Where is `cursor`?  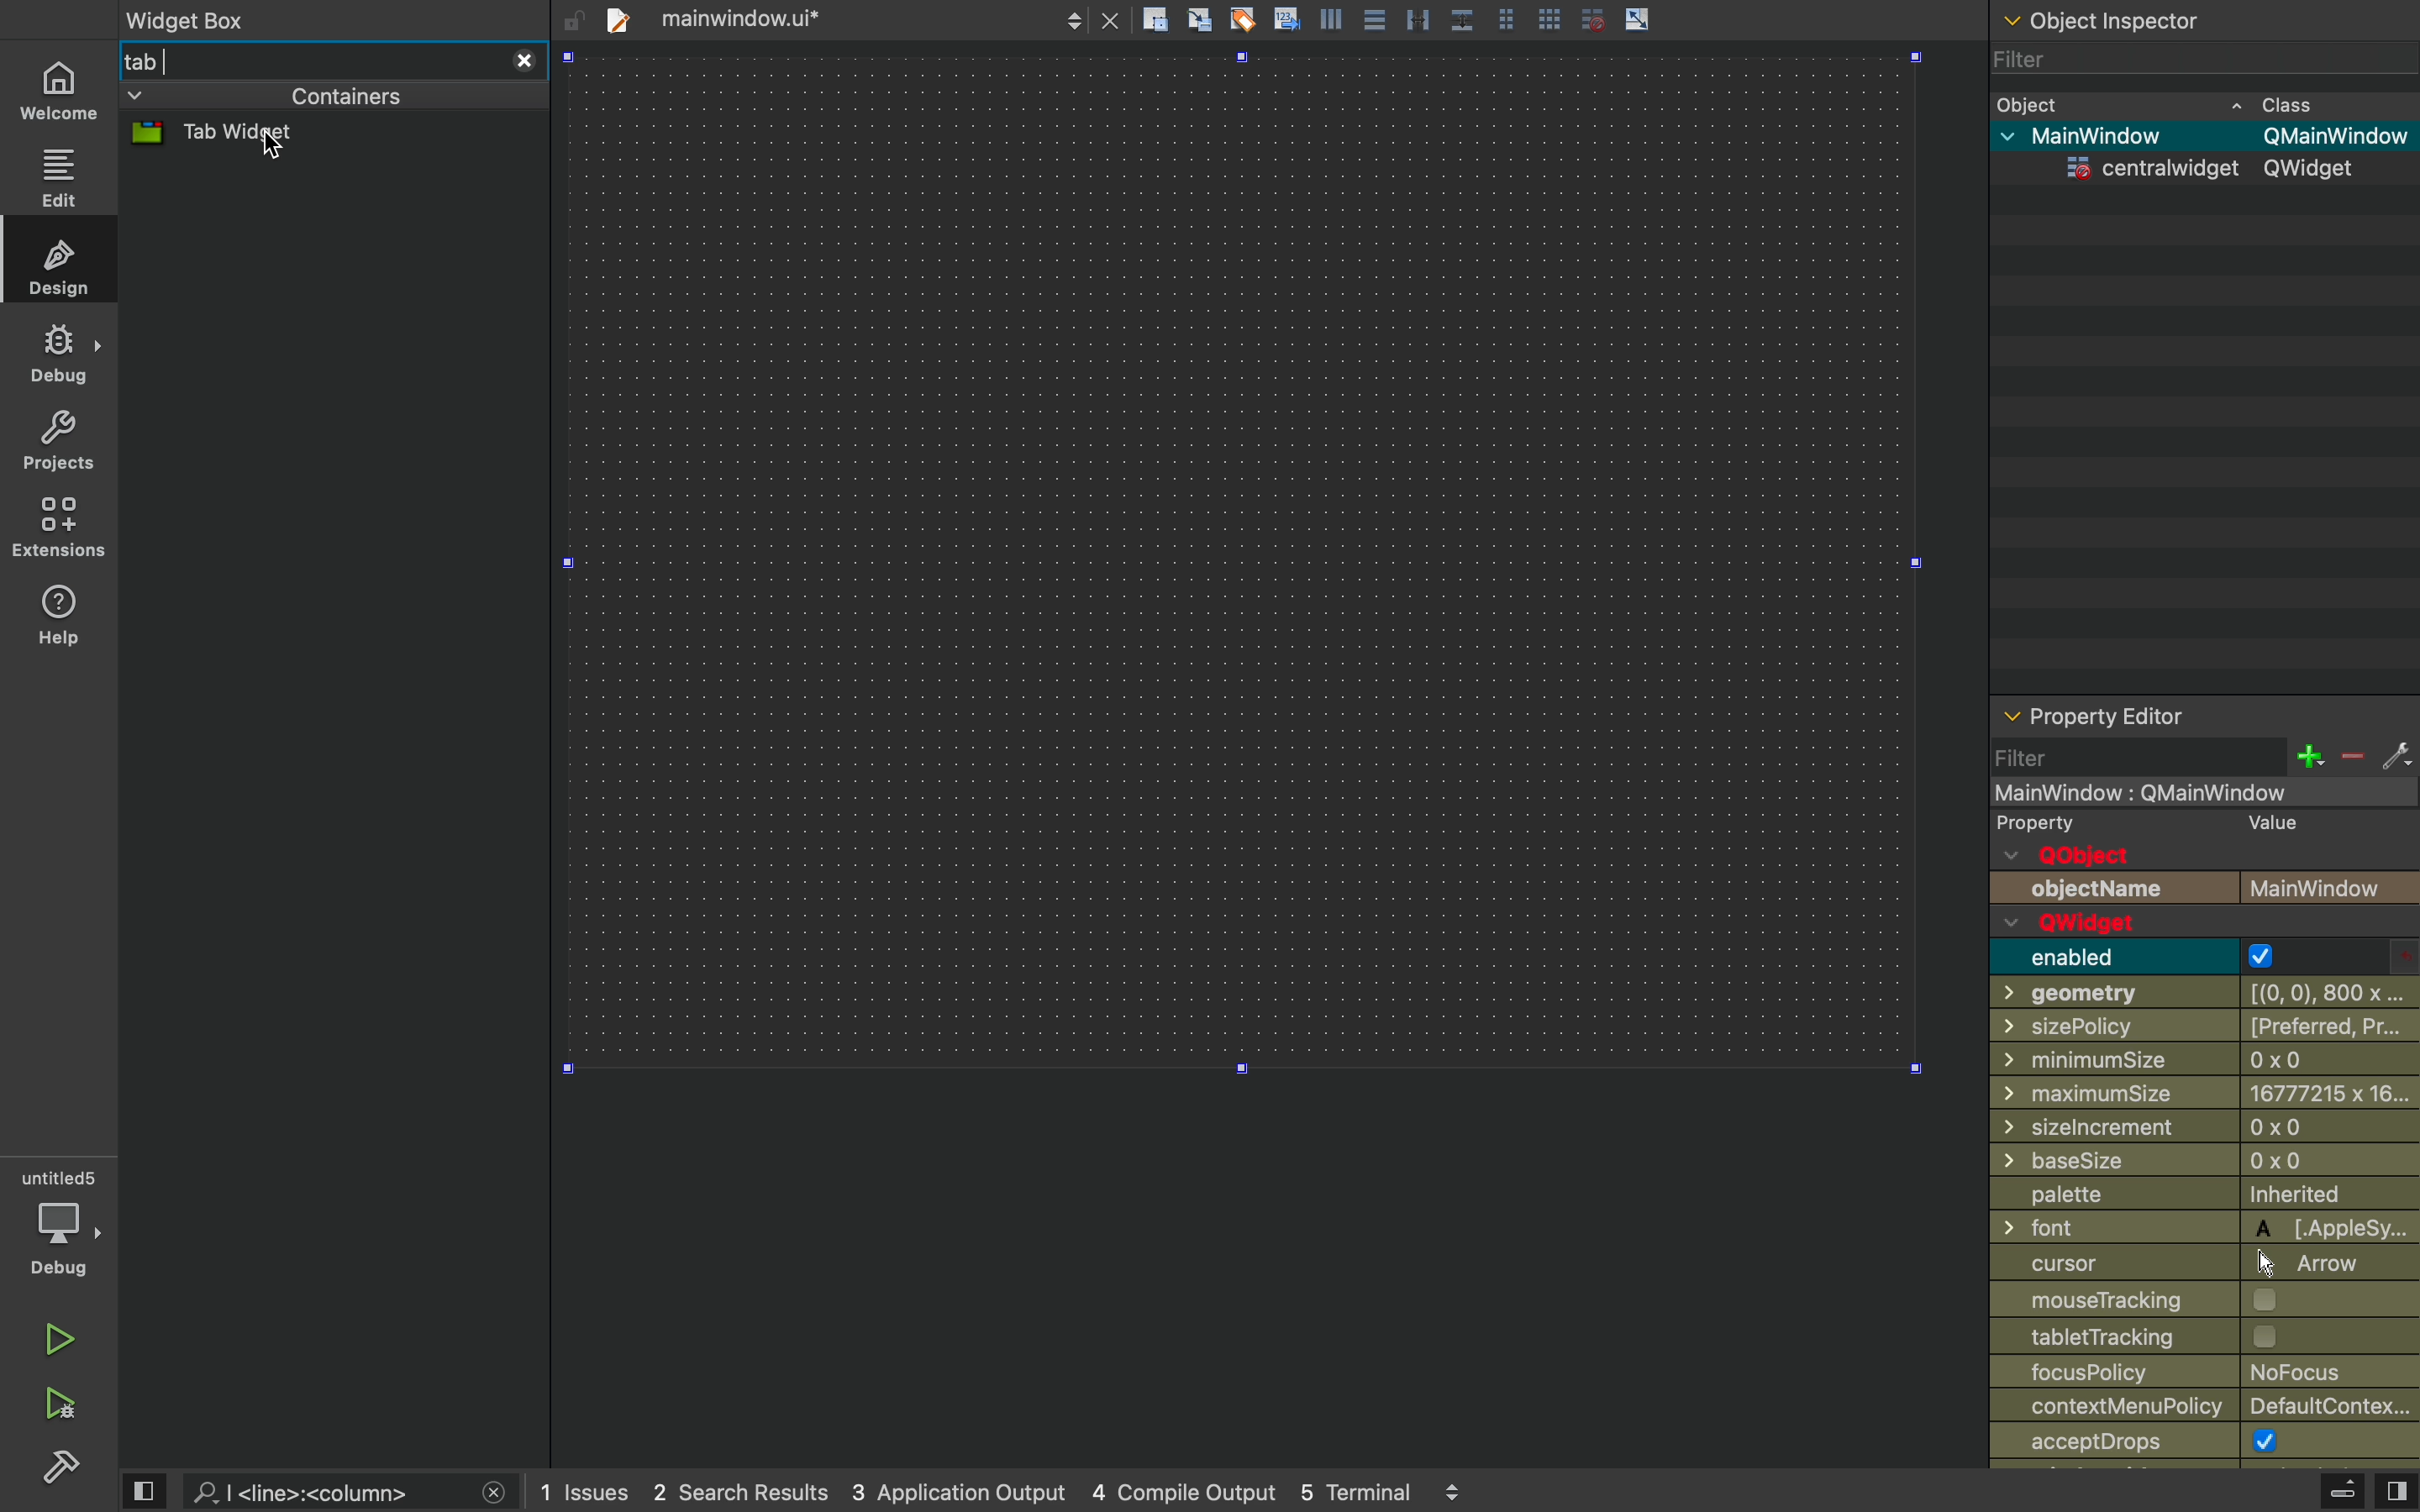 cursor is located at coordinates (2182, 1264).